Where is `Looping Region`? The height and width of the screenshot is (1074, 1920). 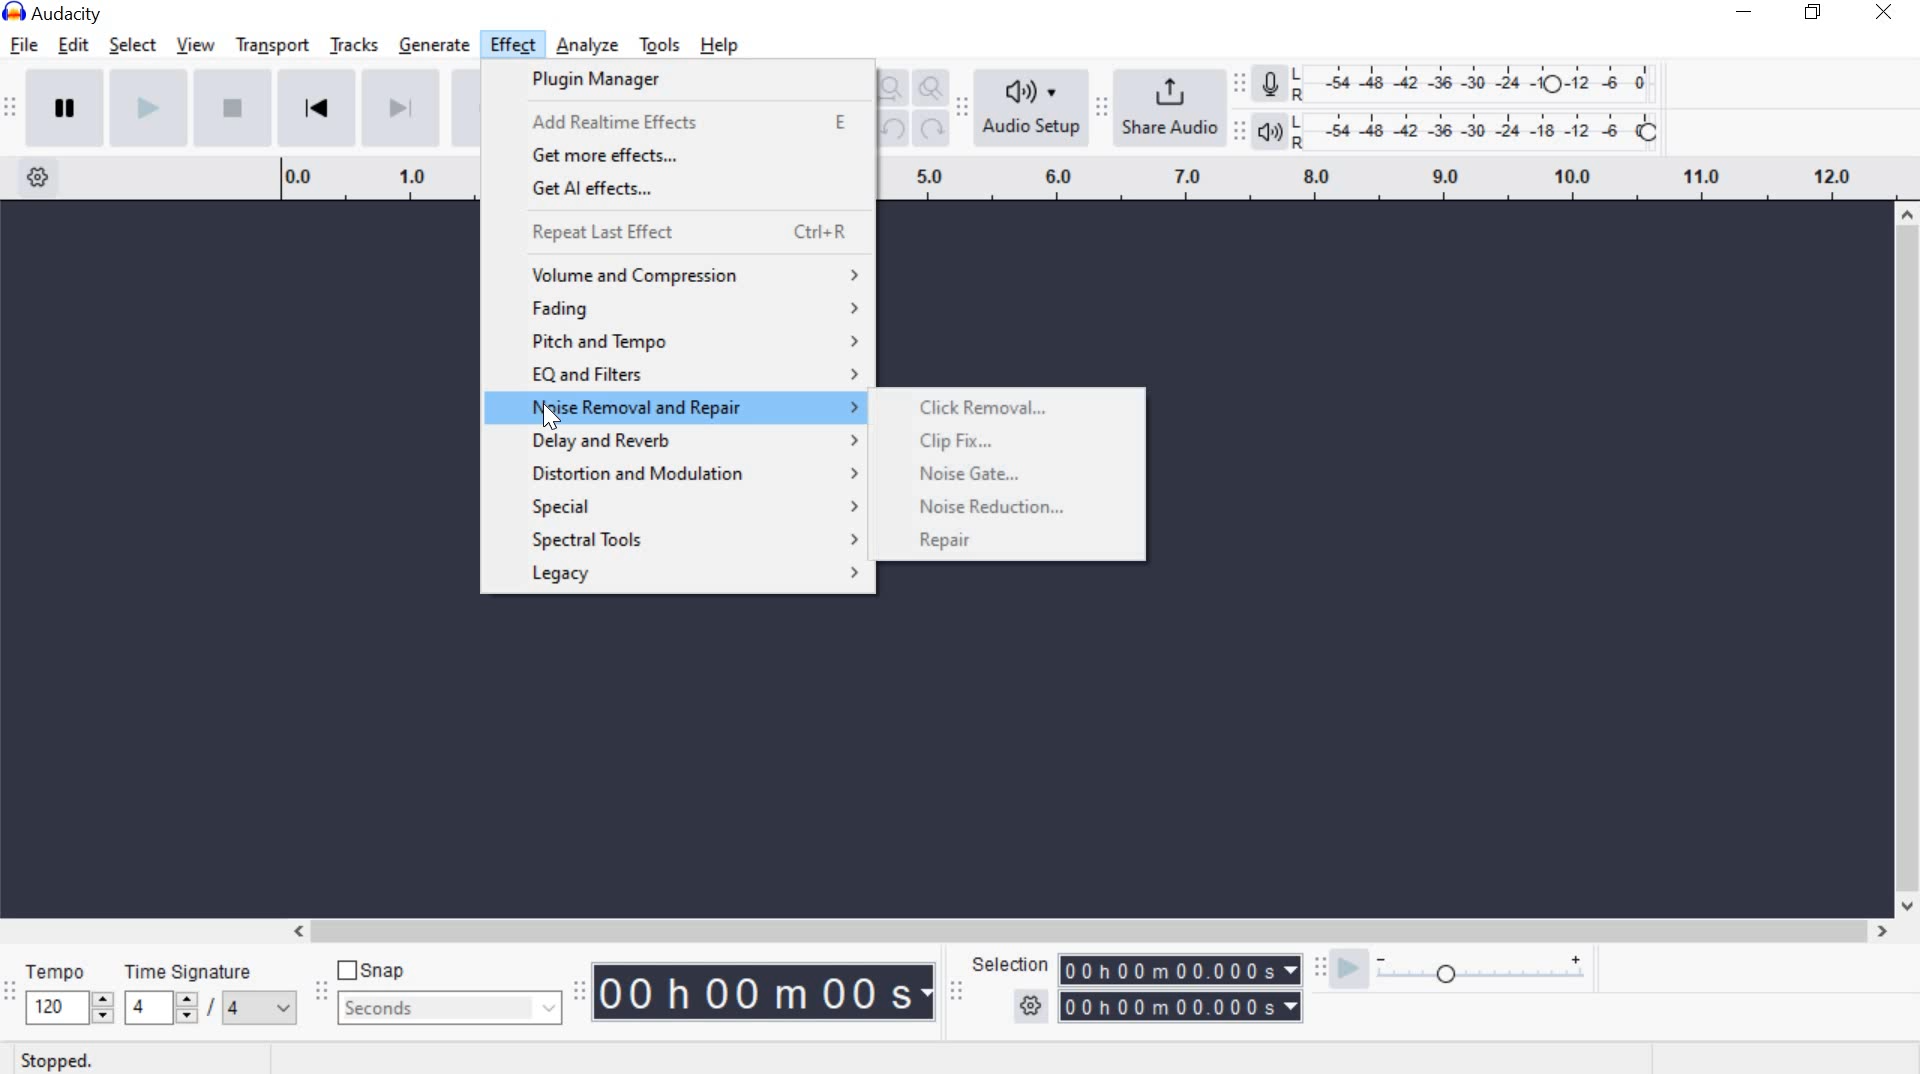
Looping Region is located at coordinates (1393, 179).